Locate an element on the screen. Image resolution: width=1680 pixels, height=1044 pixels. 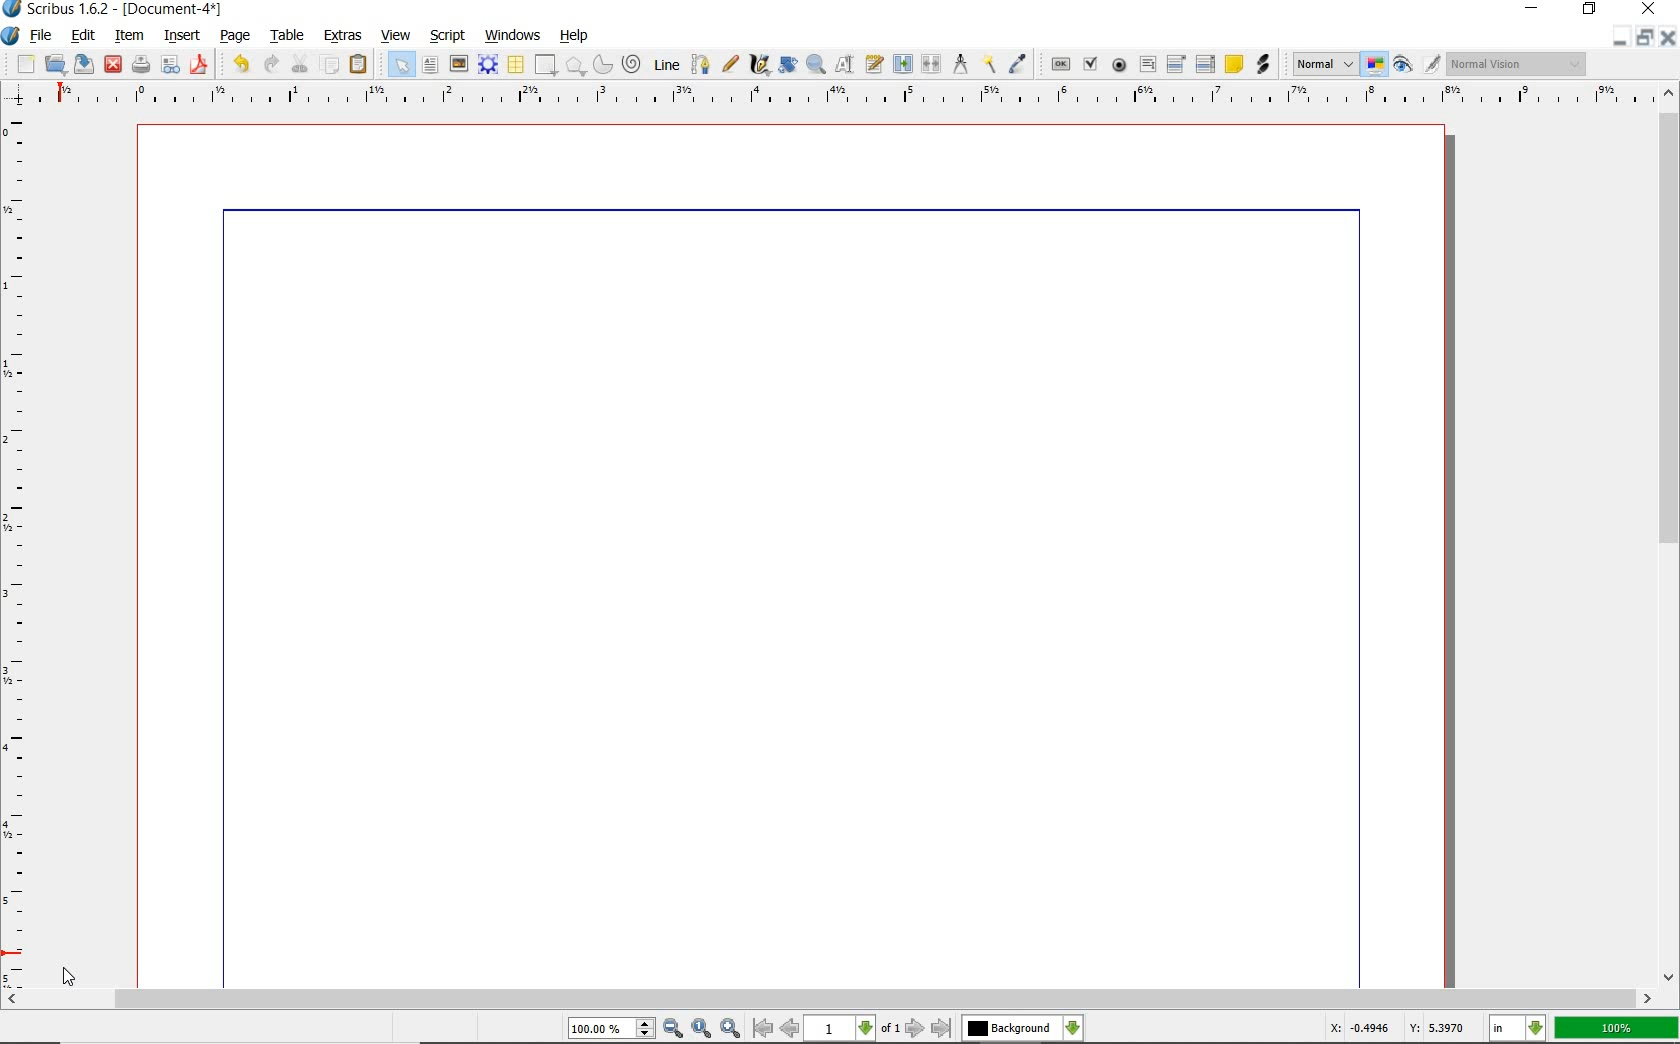
pdf combo box is located at coordinates (1177, 63).